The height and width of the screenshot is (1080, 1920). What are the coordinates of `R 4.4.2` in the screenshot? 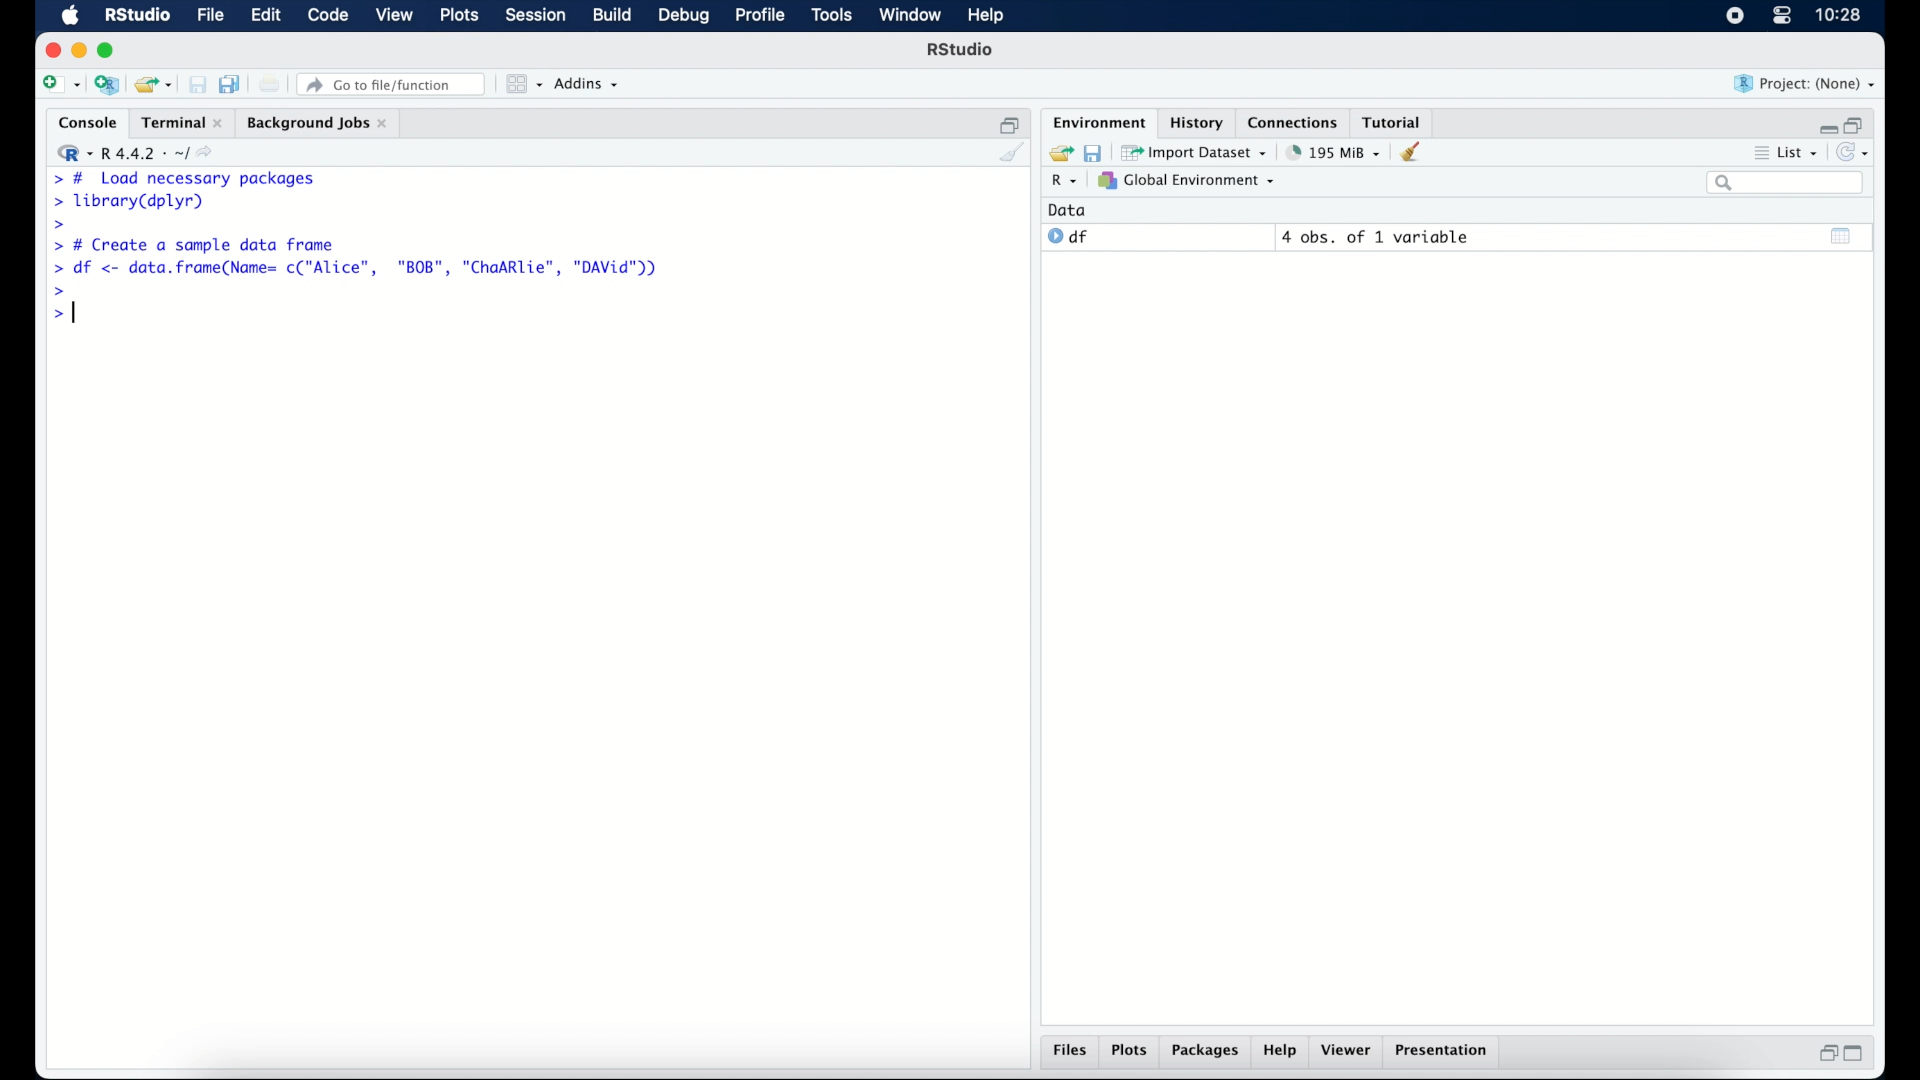 It's located at (140, 154).